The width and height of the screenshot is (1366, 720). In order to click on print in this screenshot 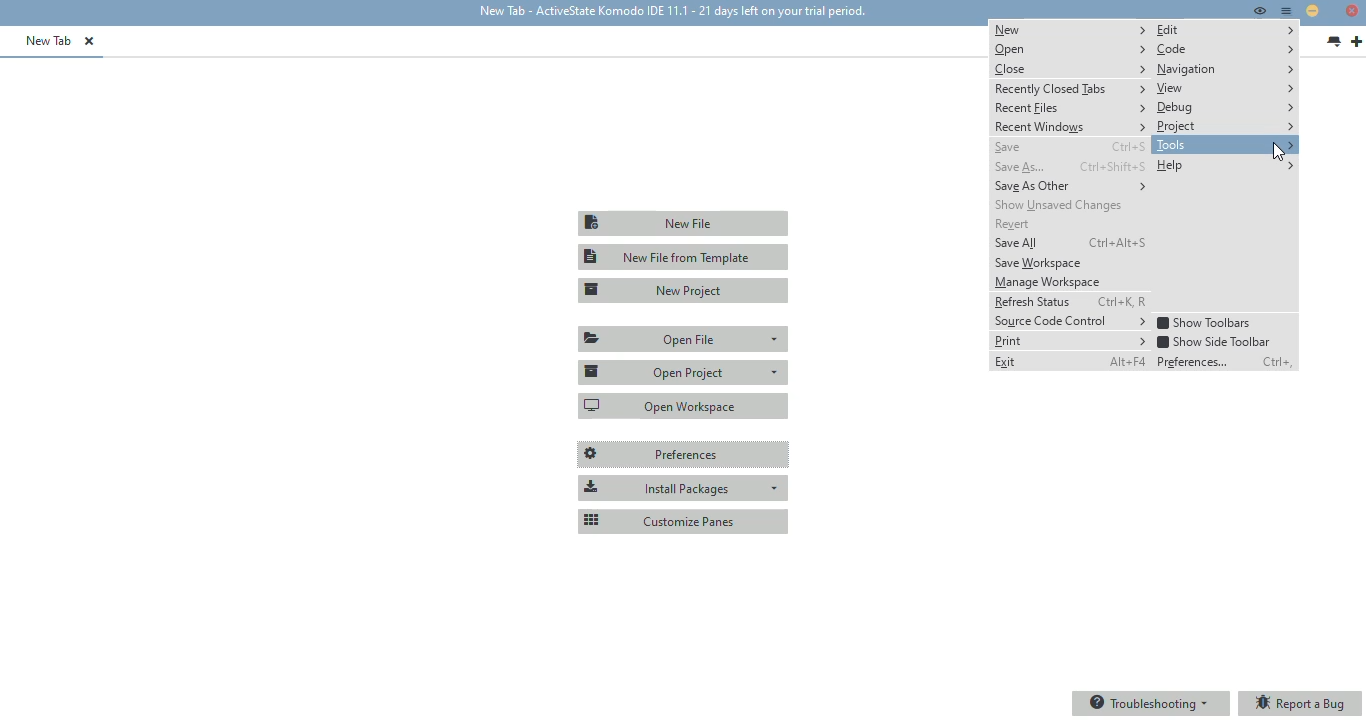, I will do `click(1070, 341)`.